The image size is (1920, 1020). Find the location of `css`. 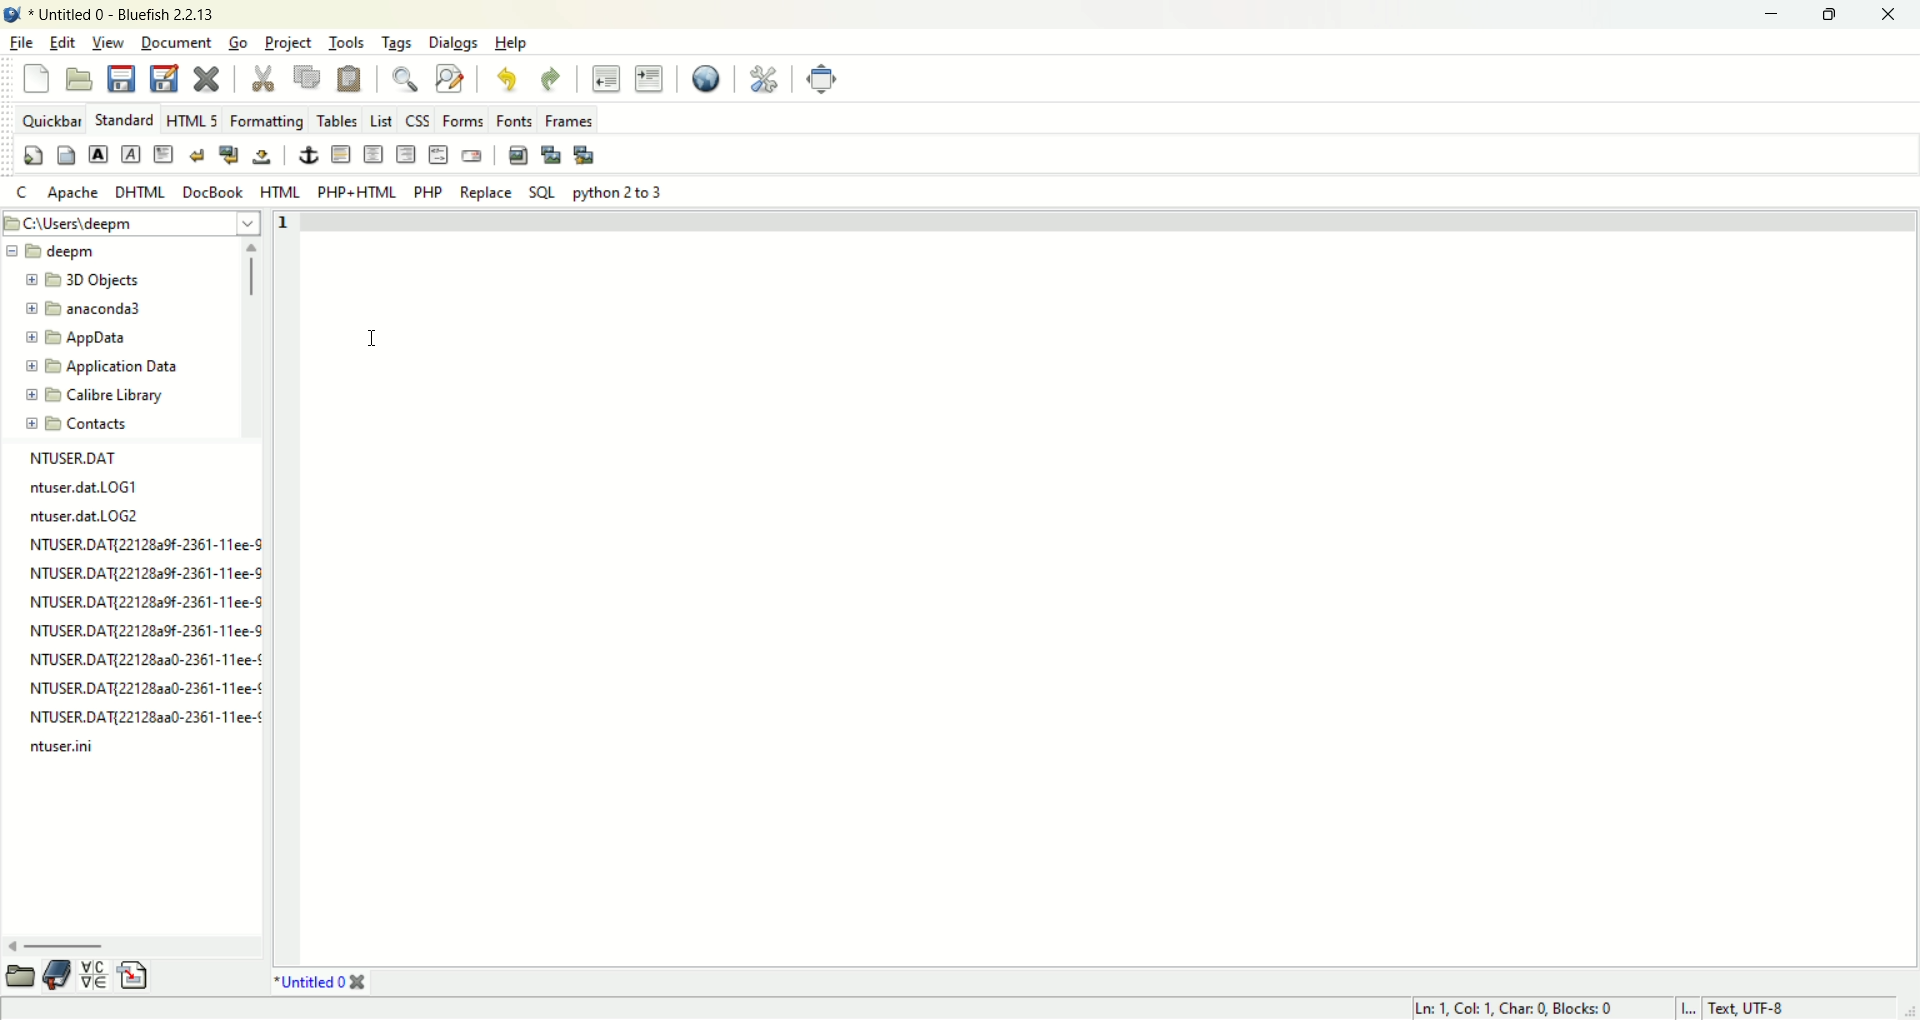

css is located at coordinates (415, 120).